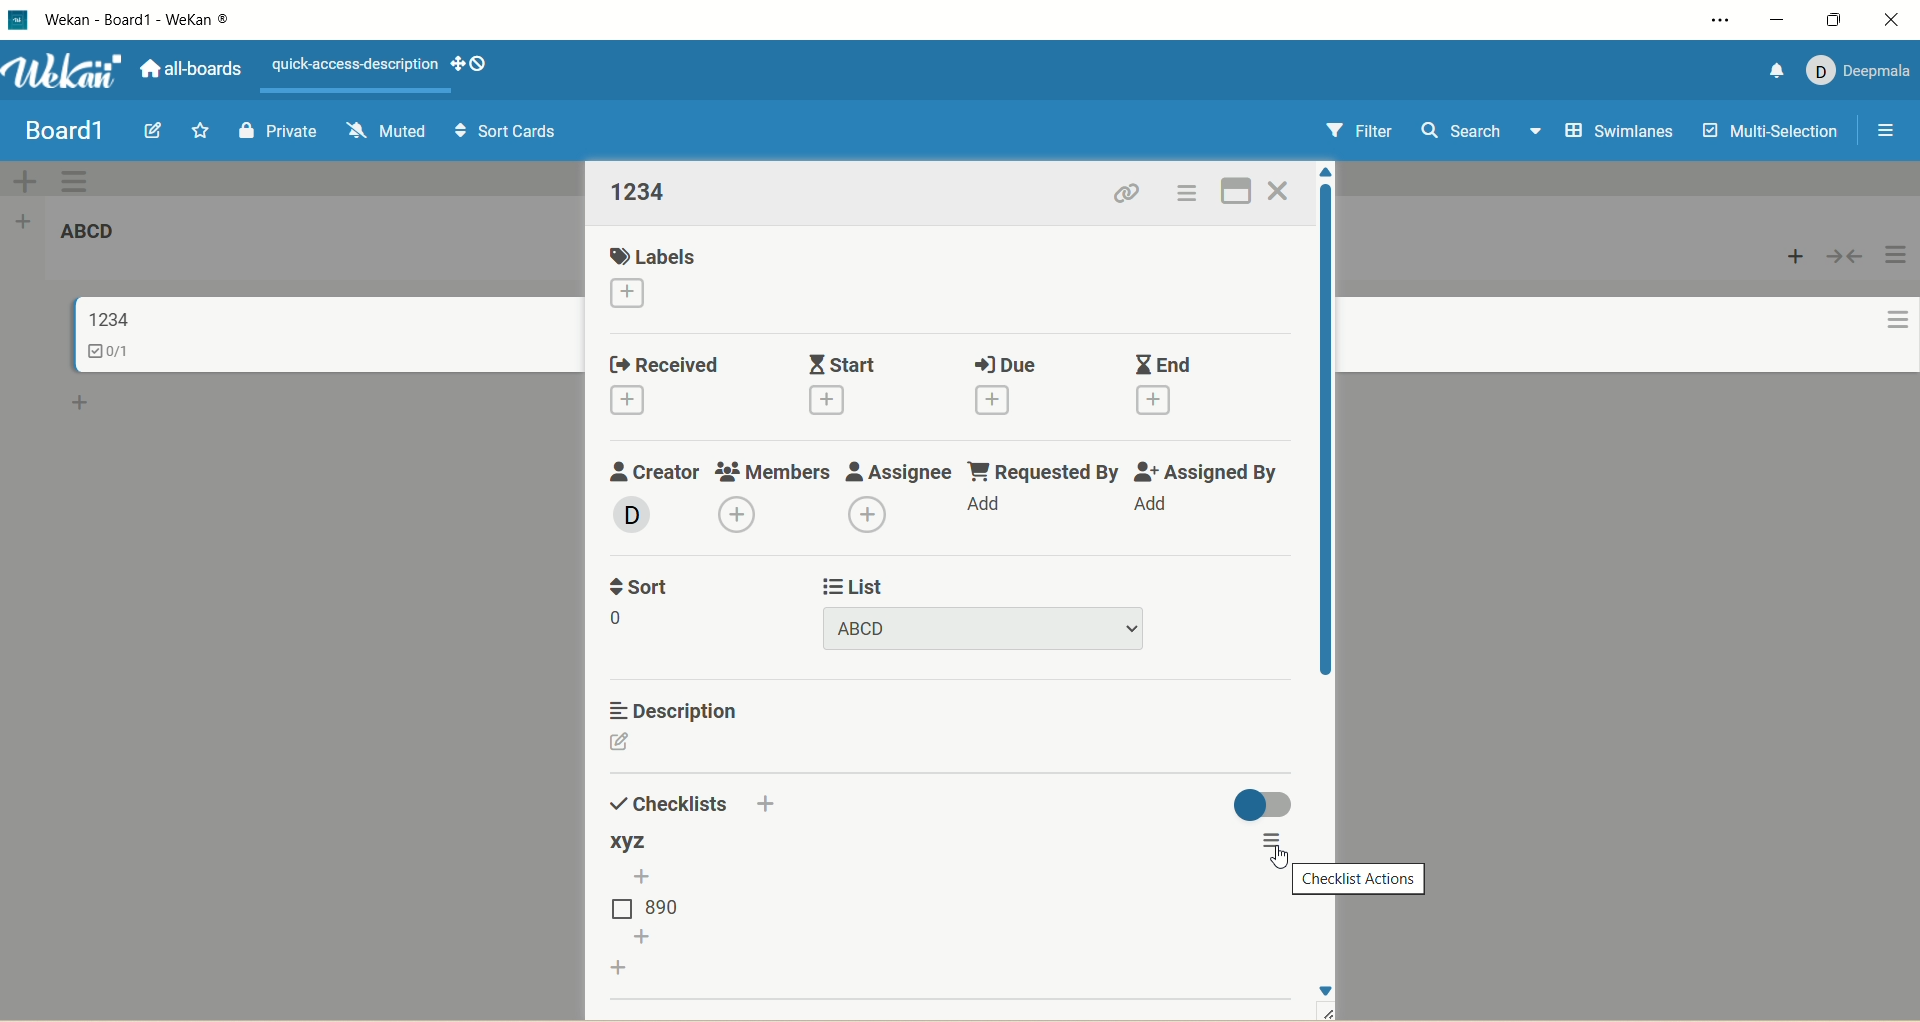  What do you see at coordinates (621, 619) in the screenshot?
I see `number` at bounding box center [621, 619].